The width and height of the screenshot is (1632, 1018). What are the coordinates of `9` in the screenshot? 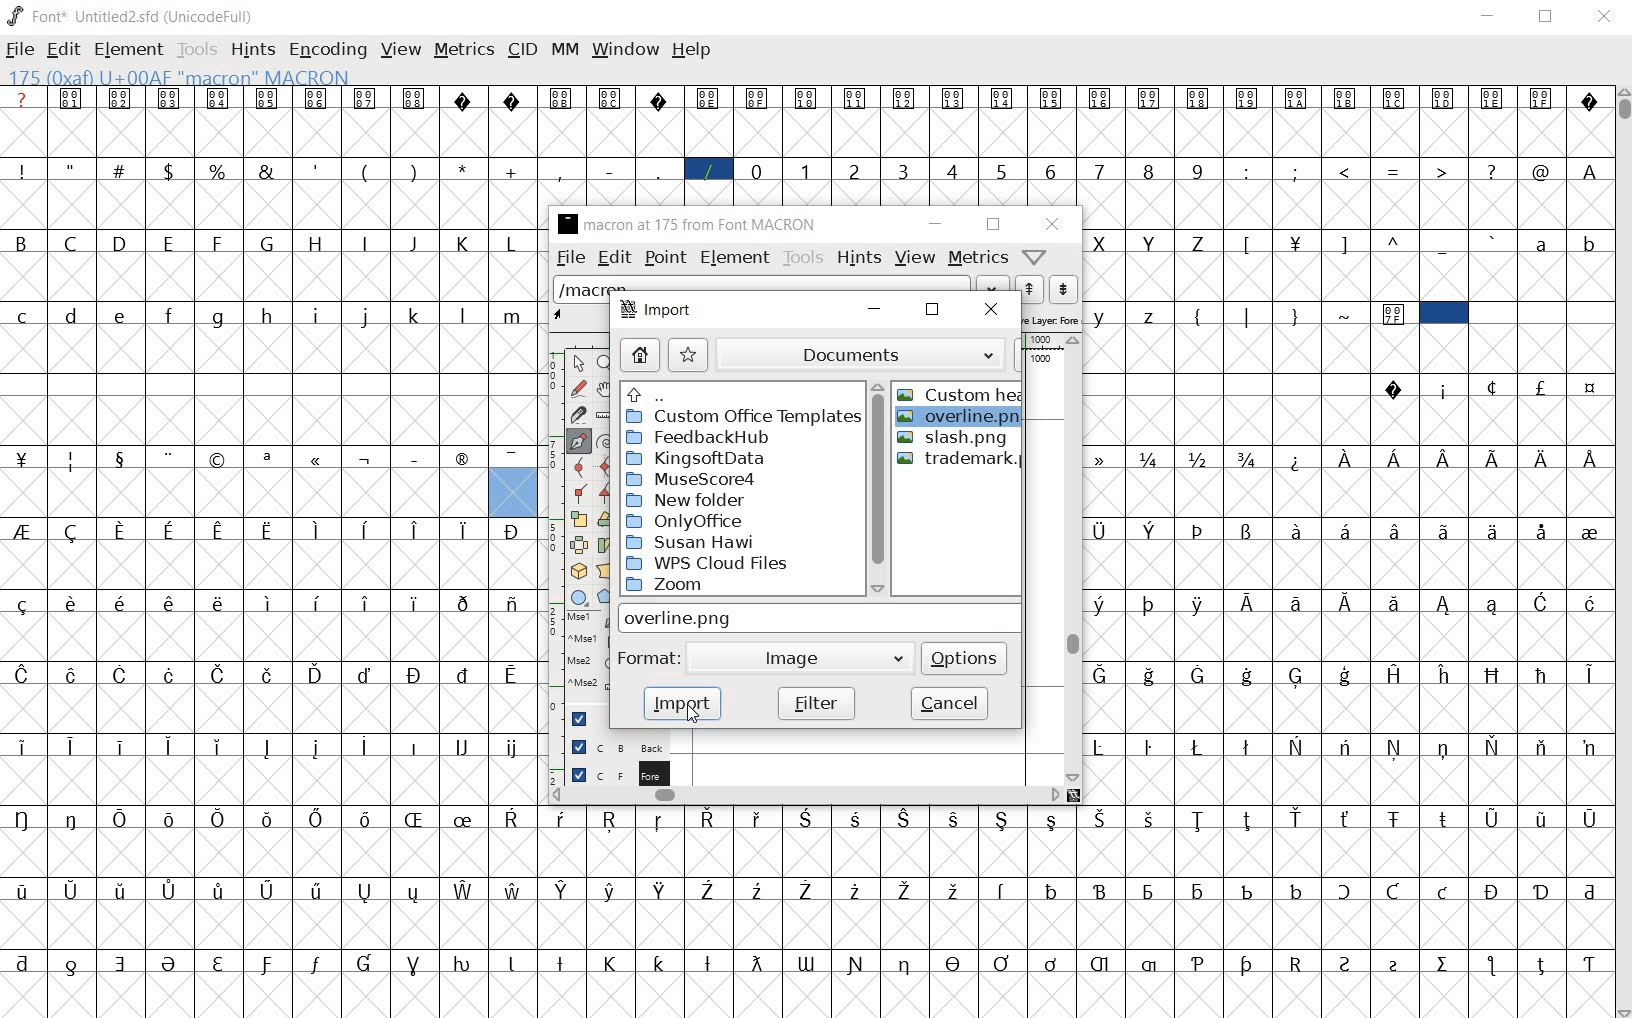 It's located at (1200, 170).